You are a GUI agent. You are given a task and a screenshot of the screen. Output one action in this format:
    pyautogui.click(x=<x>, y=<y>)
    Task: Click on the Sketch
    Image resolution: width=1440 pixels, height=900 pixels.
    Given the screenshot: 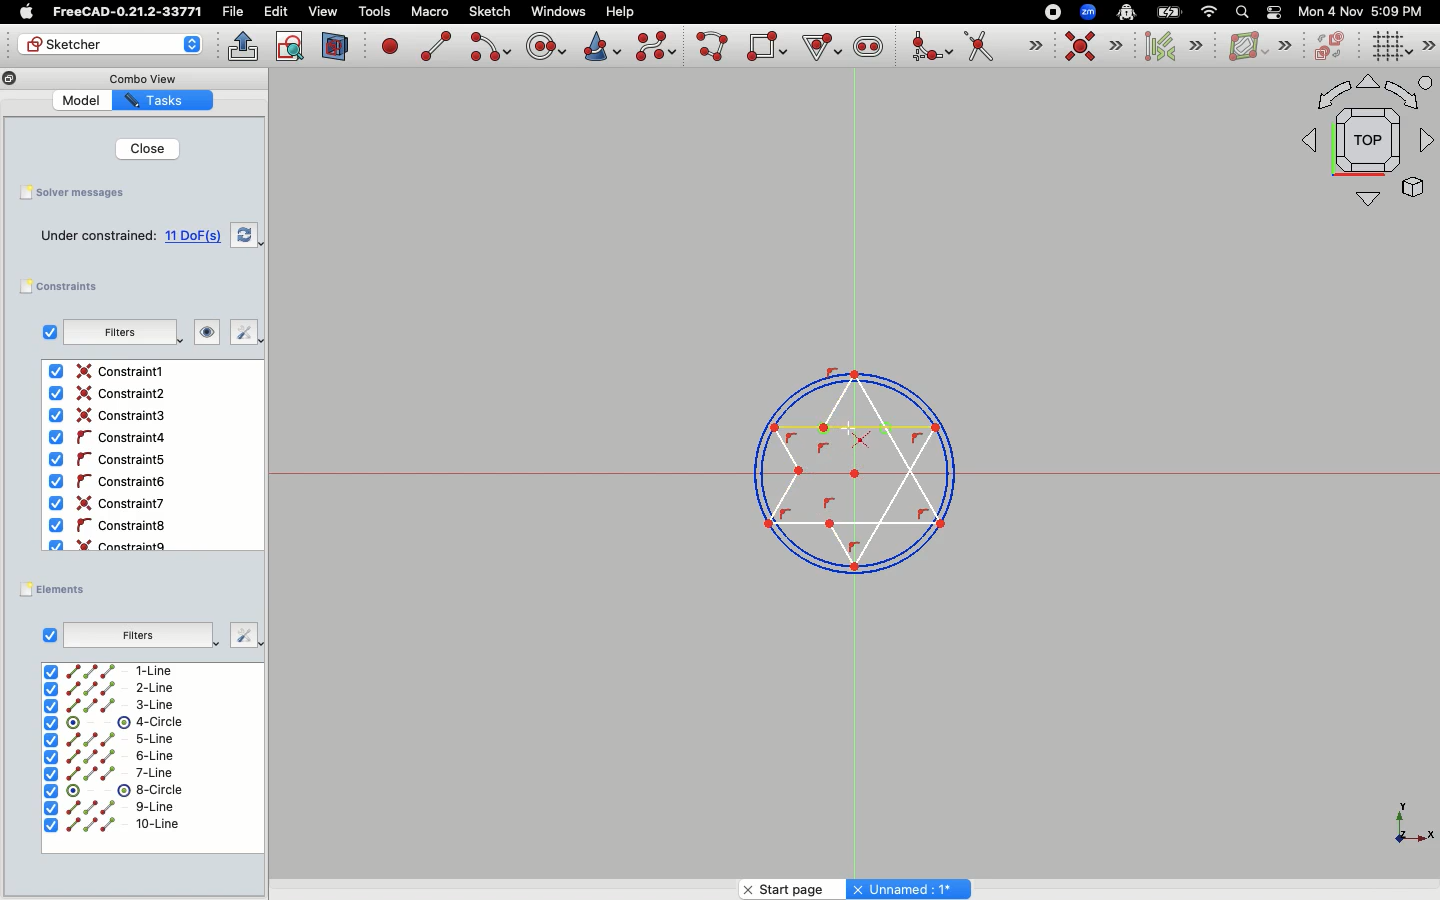 What is the action you would take?
    pyautogui.click(x=491, y=12)
    